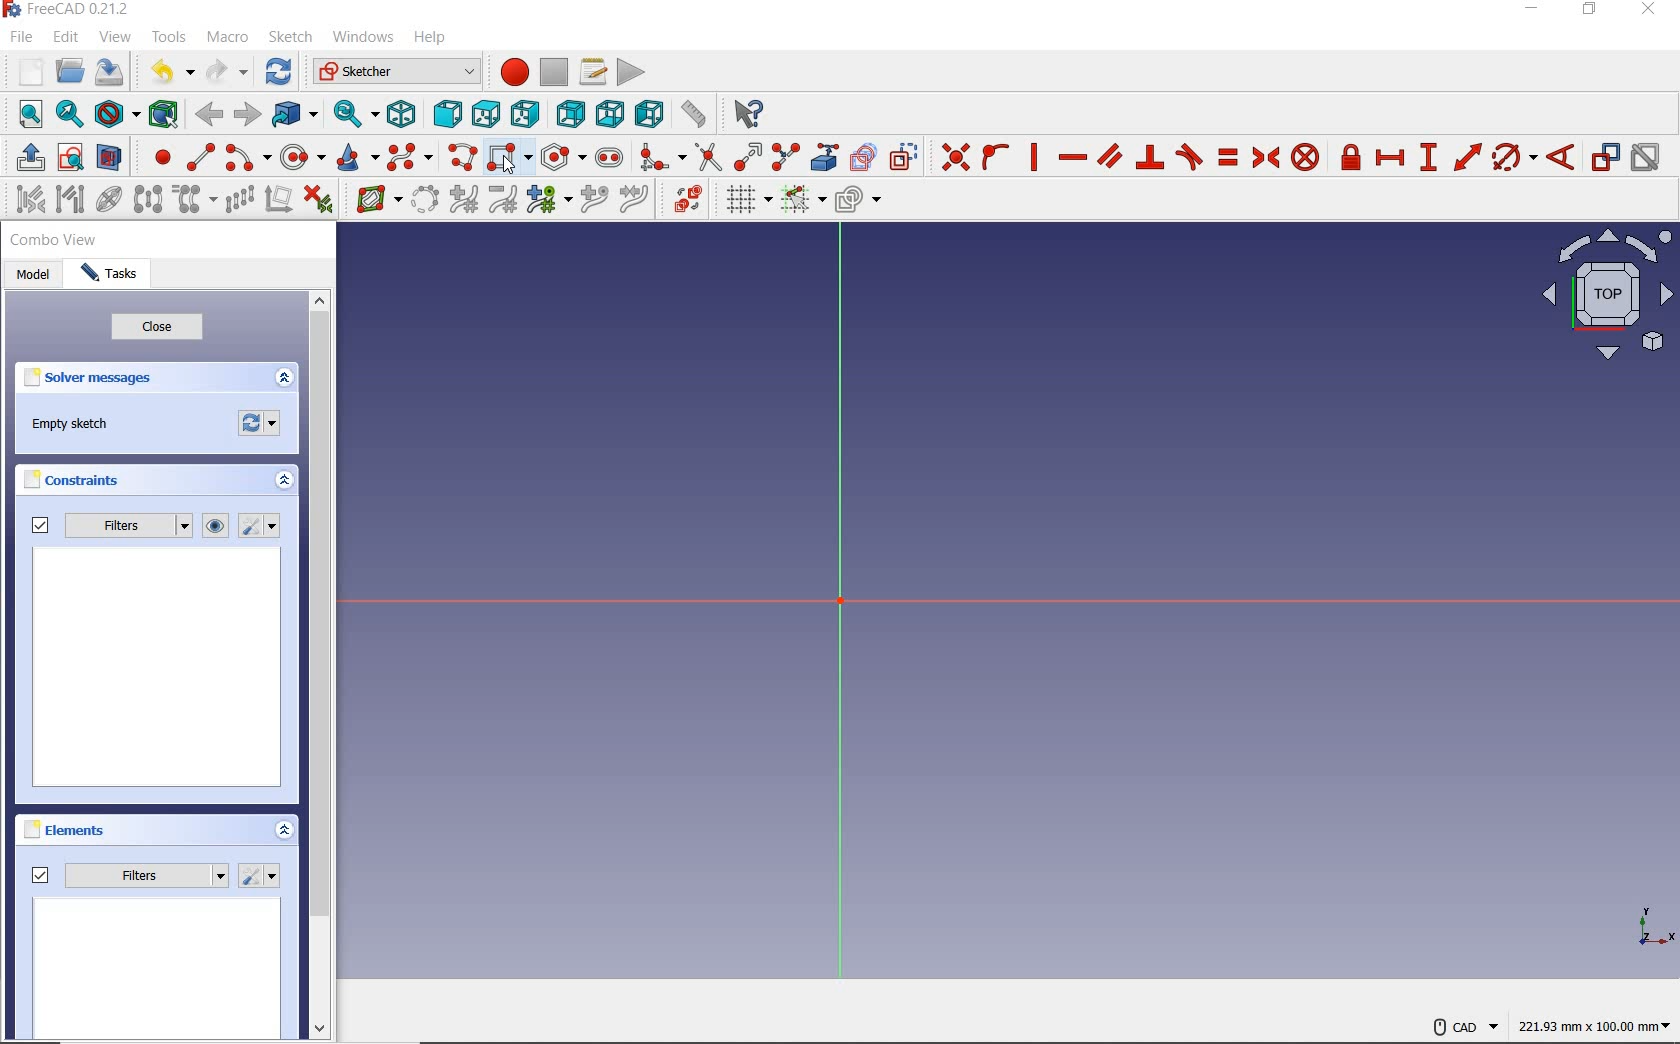 This screenshot has width=1680, height=1044. I want to click on save, so click(113, 74).